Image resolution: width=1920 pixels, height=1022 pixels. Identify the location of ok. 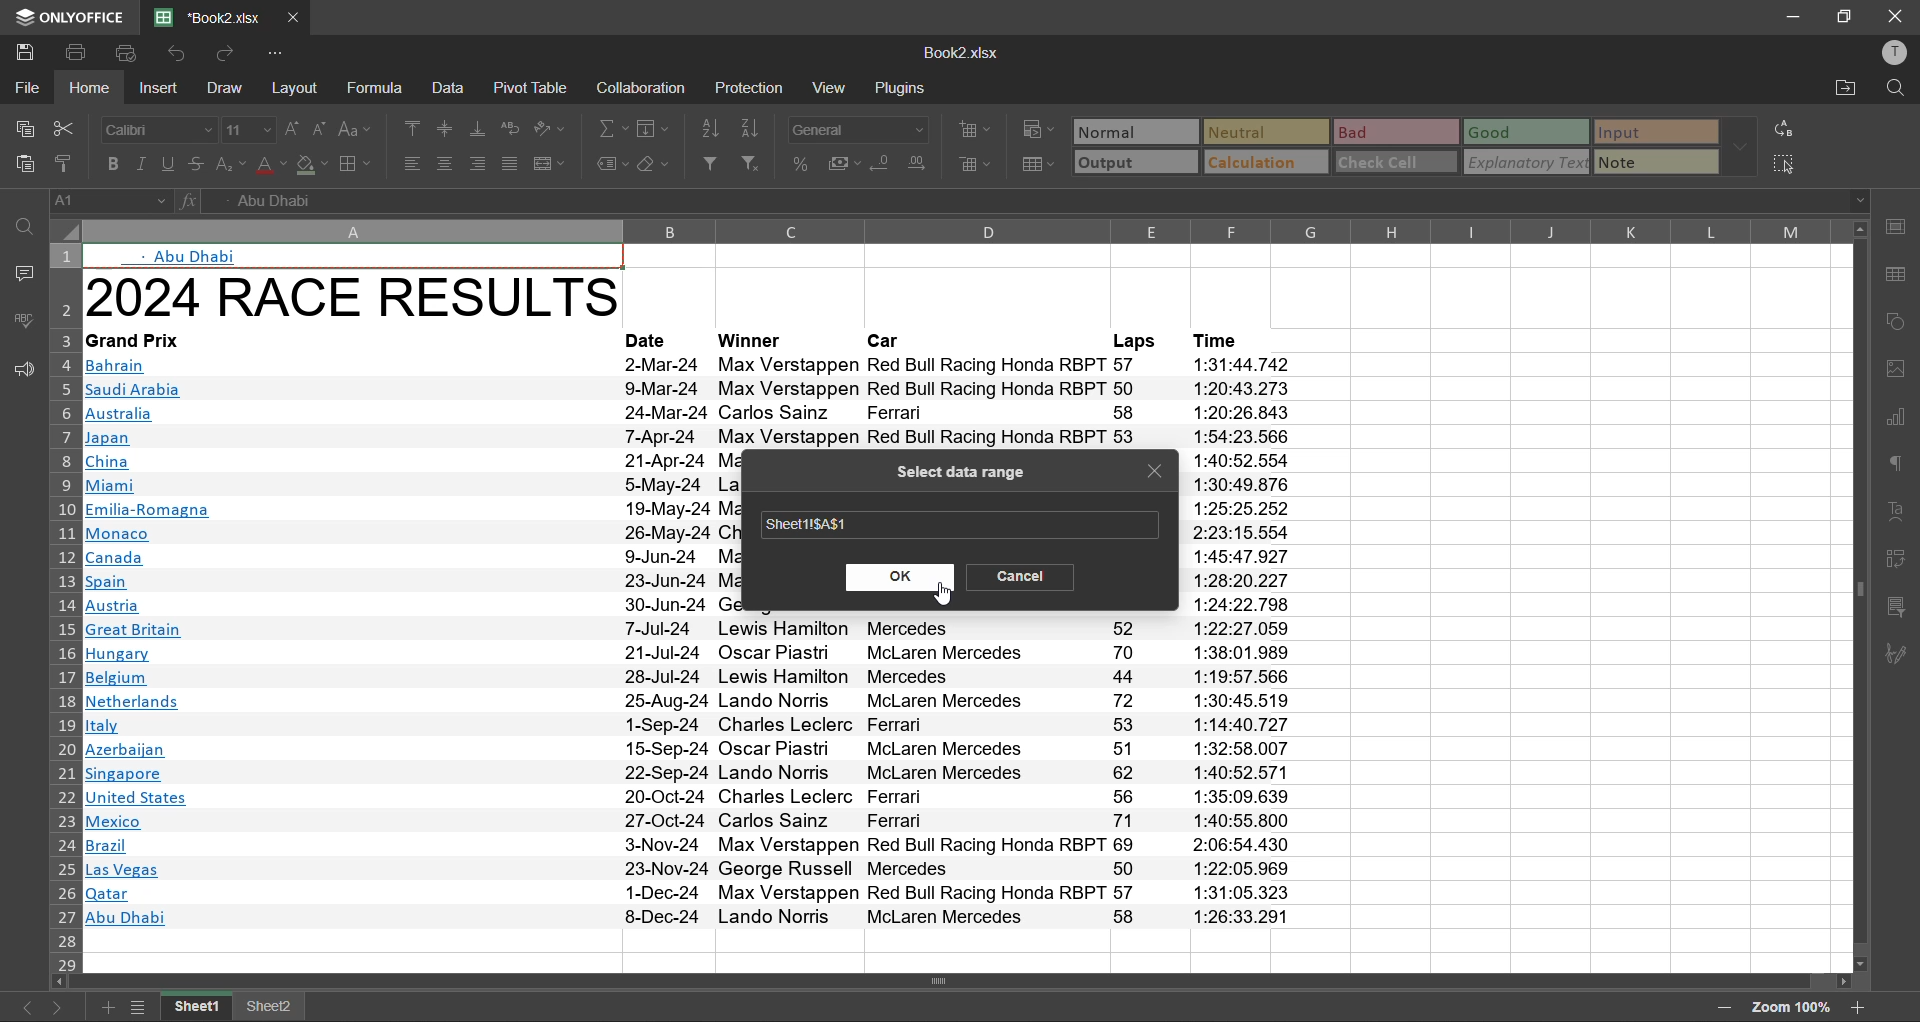
(903, 576).